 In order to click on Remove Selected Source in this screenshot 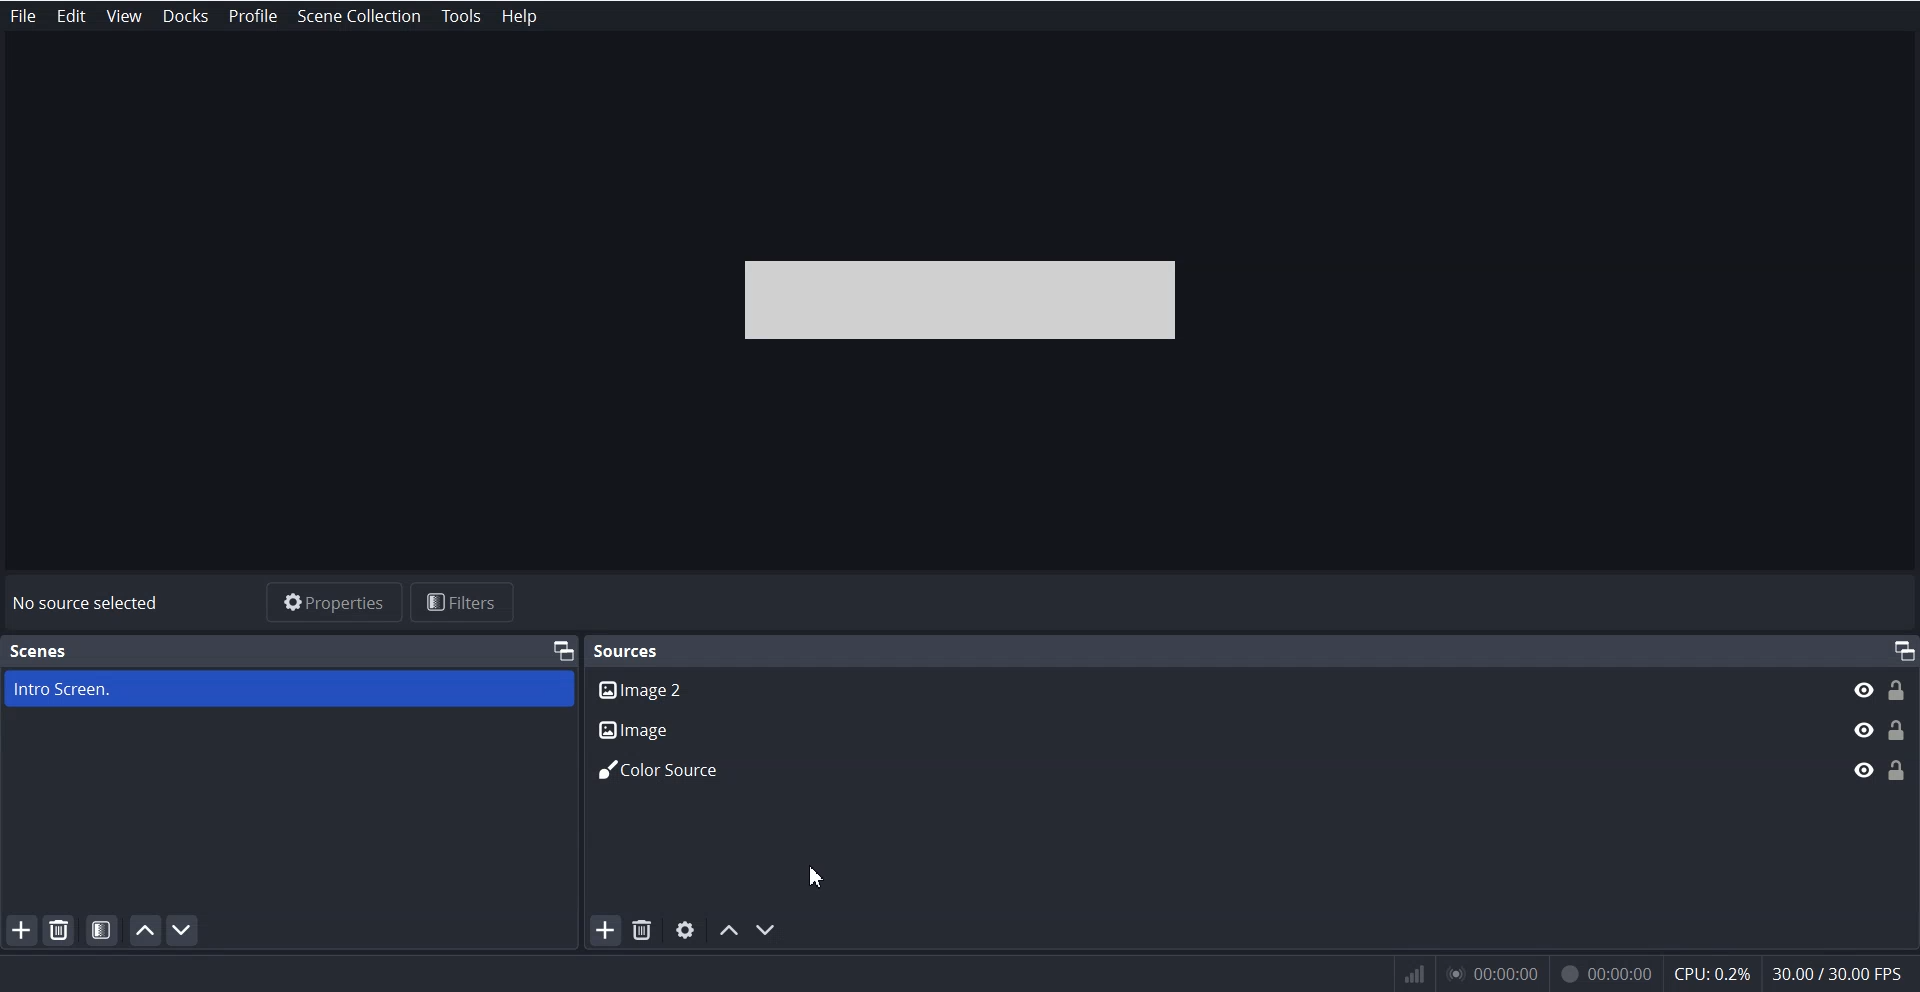, I will do `click(642, 931)`.